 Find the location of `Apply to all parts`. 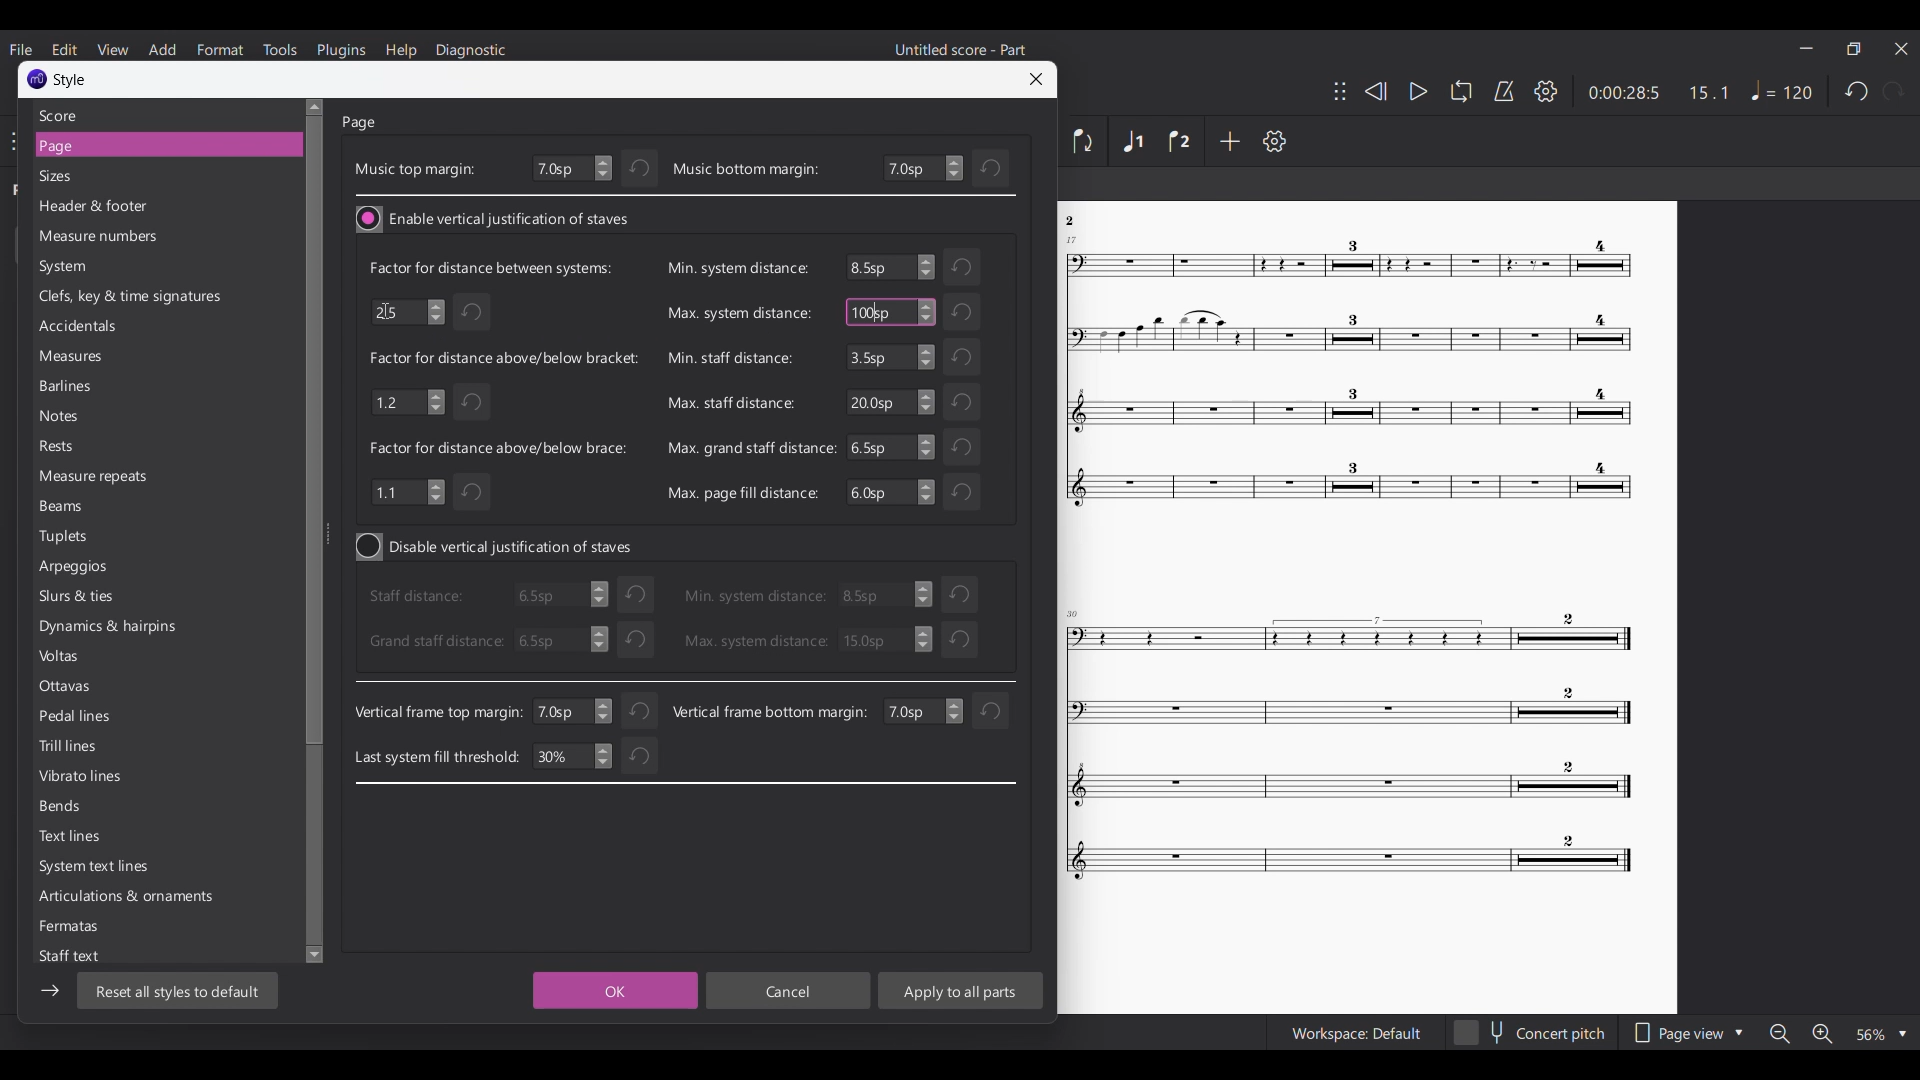

Apply to all parts is located at coordinates (960, 990).